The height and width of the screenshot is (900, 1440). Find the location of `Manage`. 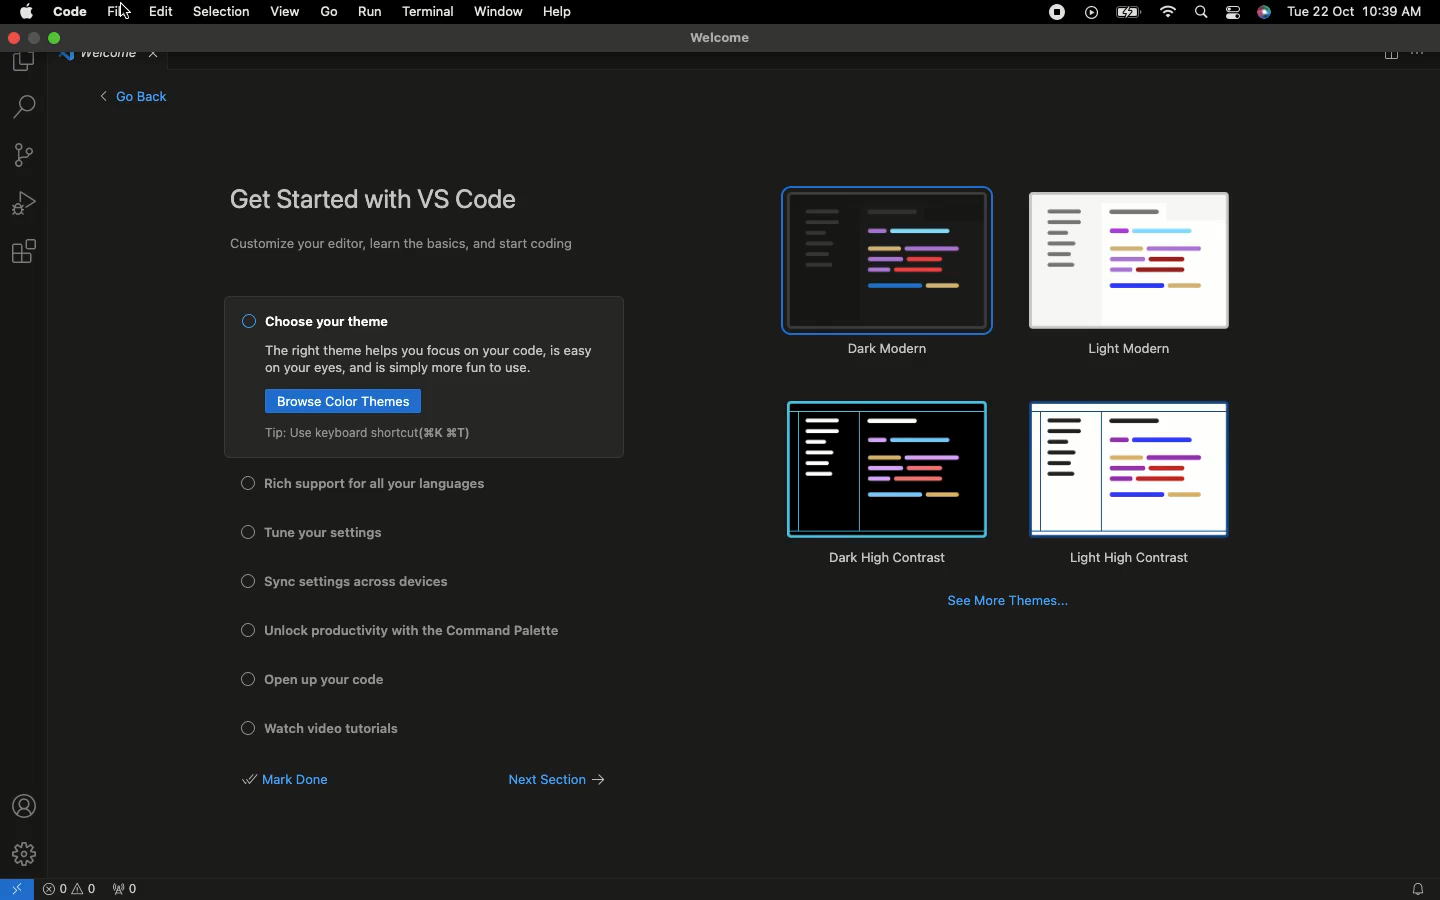

Manage is located at coordinates (26, 852).